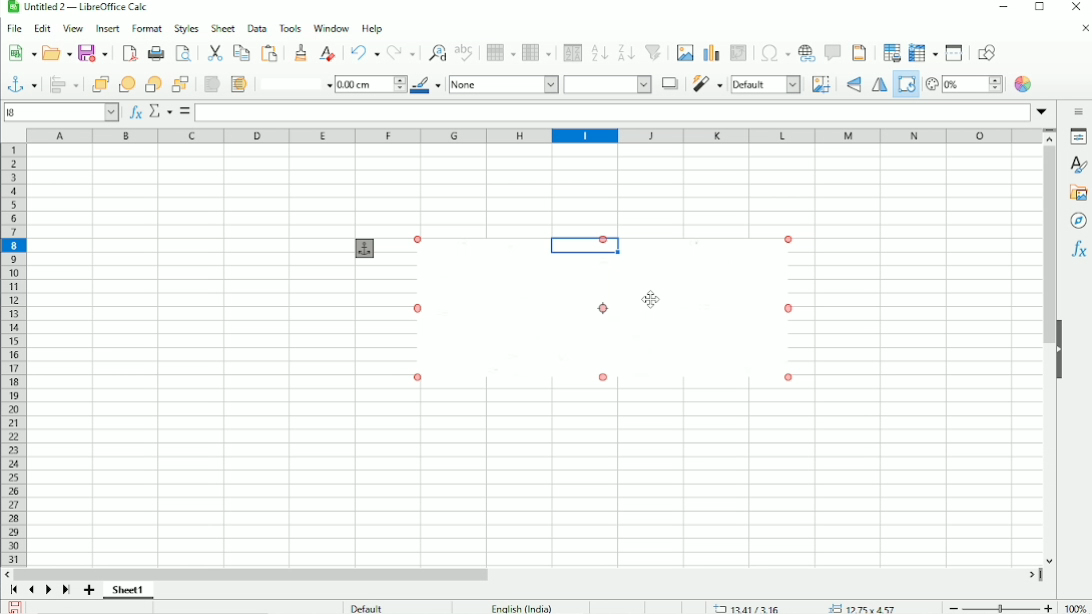 This screenshot has width=1092, height=614. What do you see at coordinates (20, 54) in the screenshot?
I see `New` at bounding box center [20, 54].